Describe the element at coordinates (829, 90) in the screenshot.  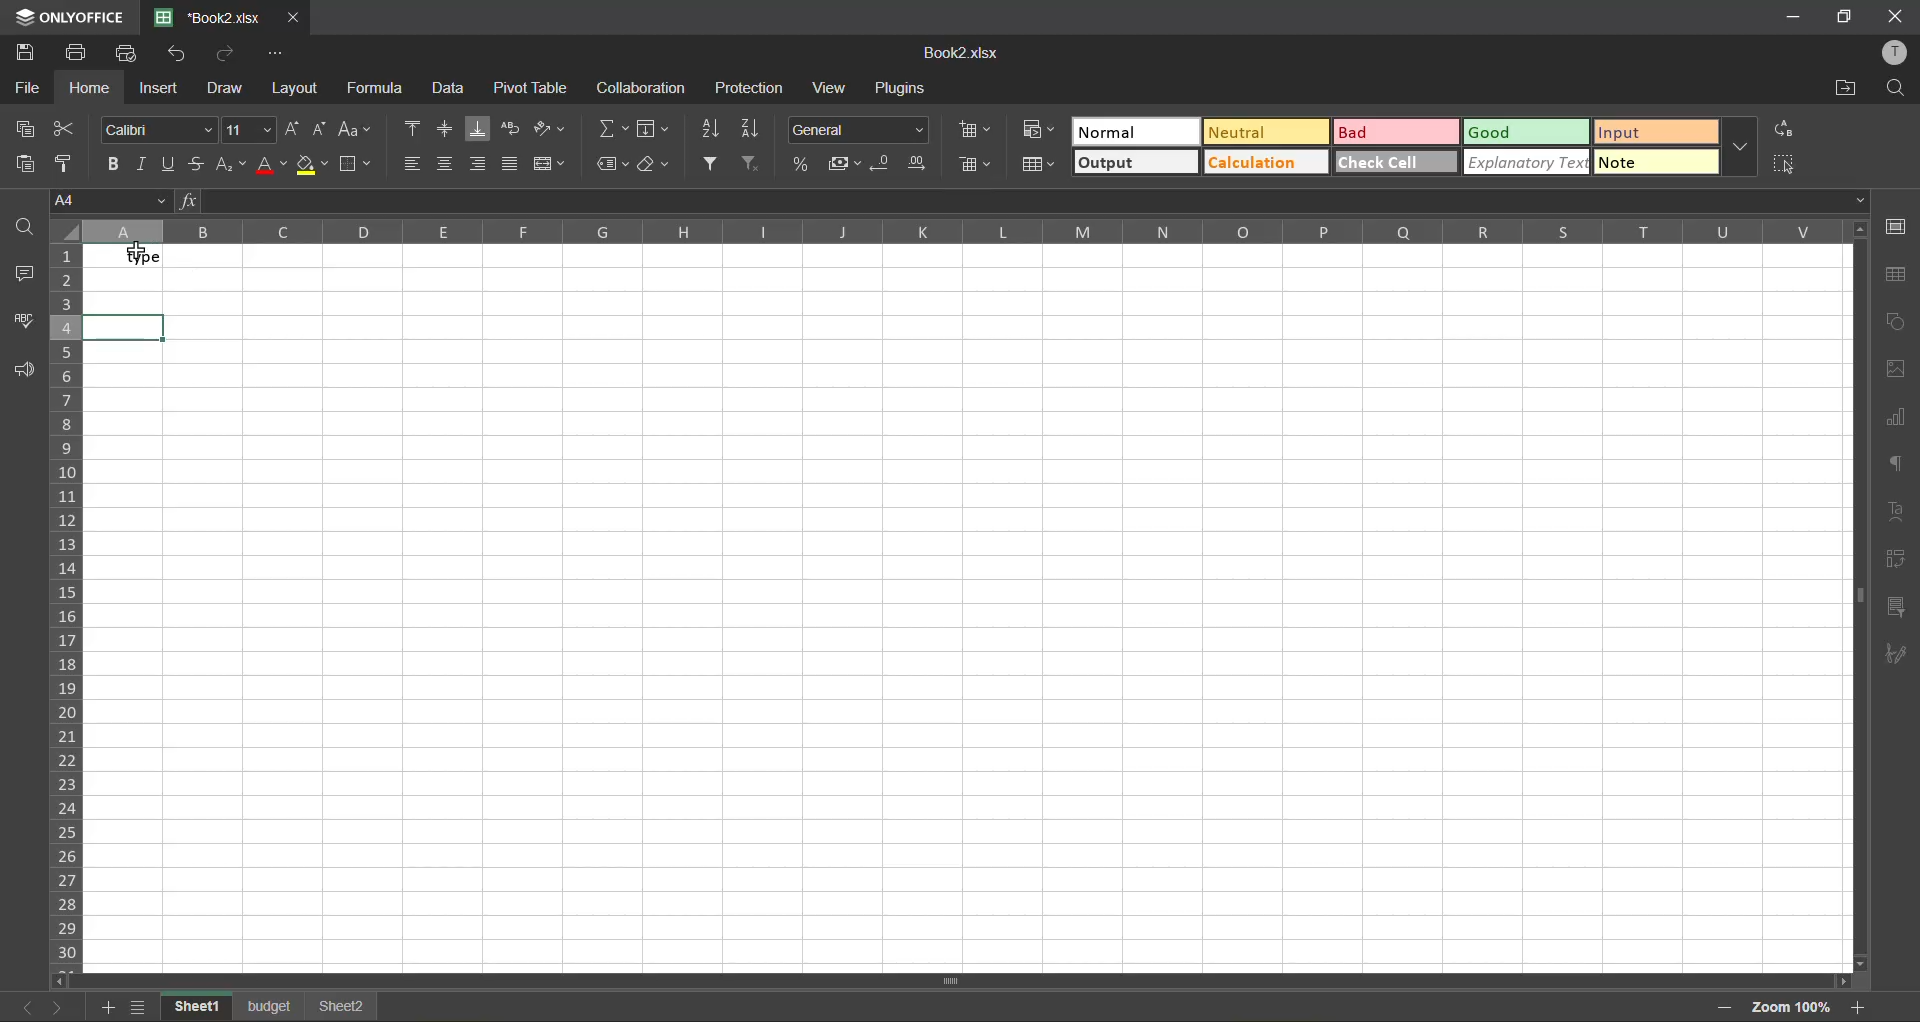
I see `view` at that location.